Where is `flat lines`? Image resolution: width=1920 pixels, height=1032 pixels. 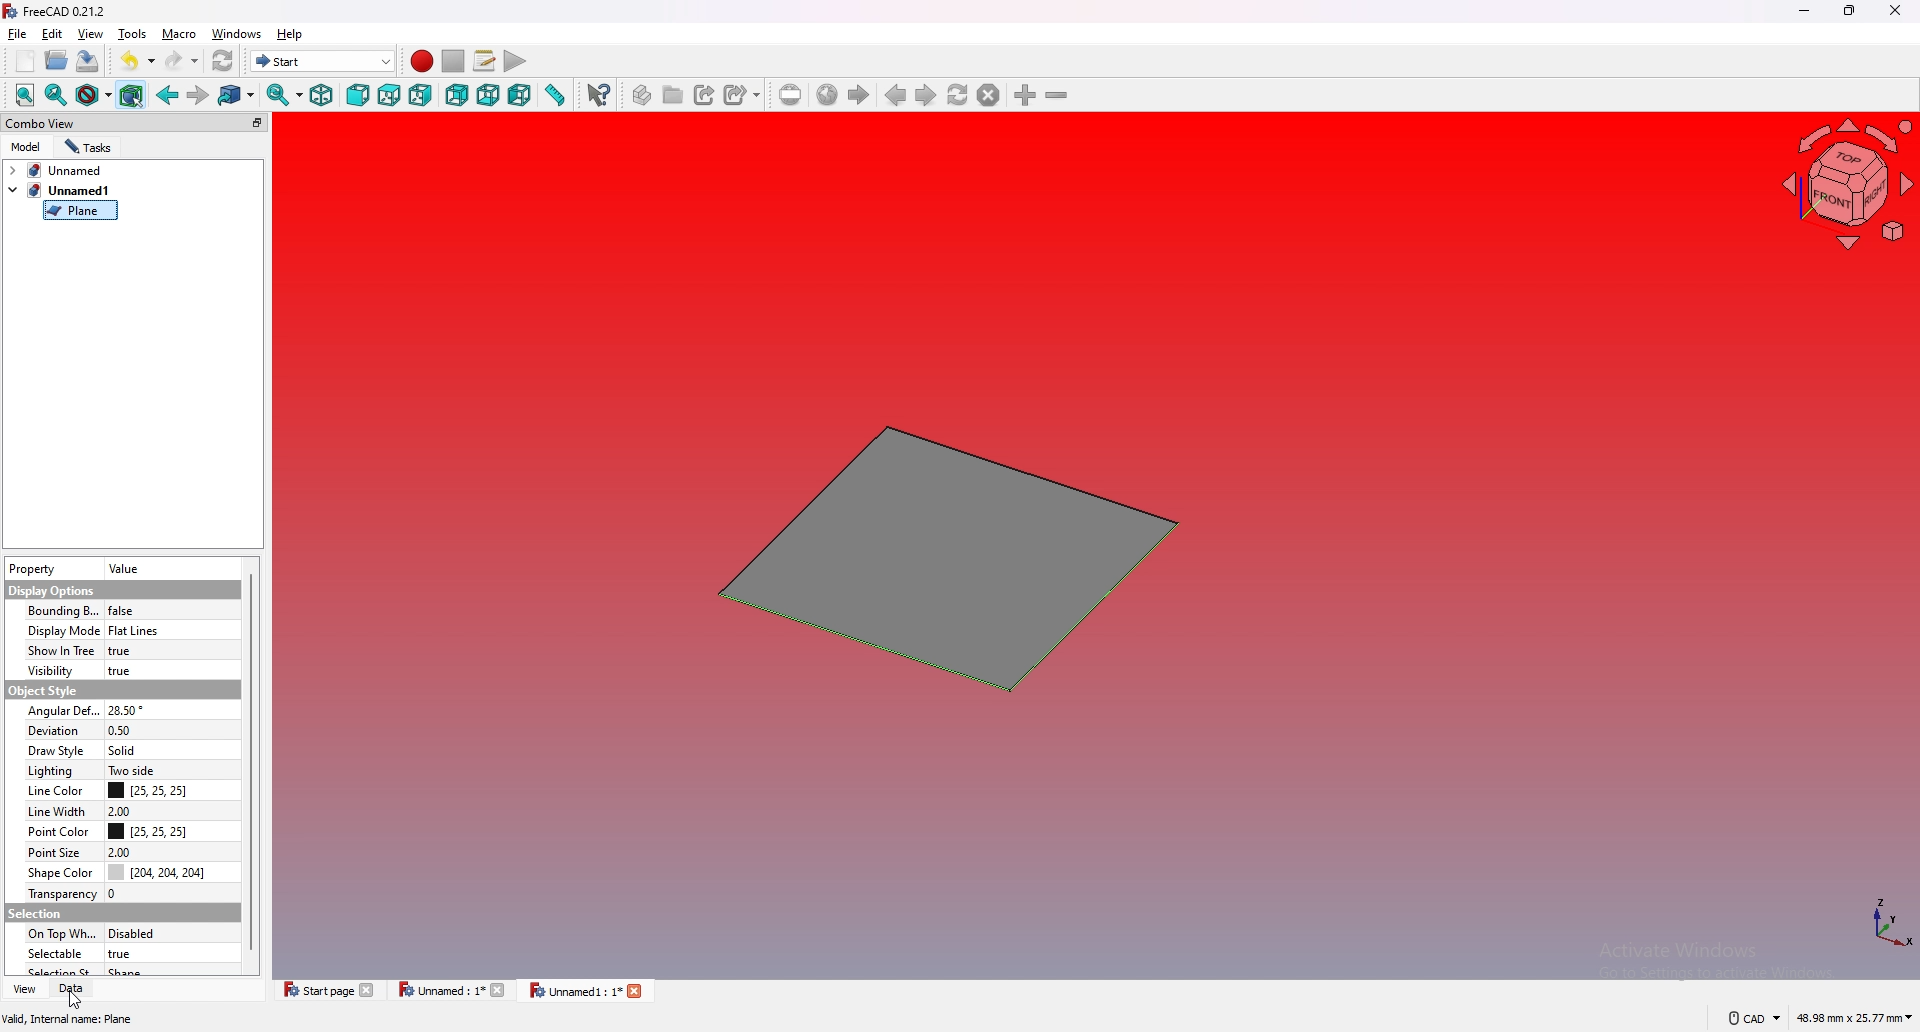
flat lines is located at coordinates (146, 631).